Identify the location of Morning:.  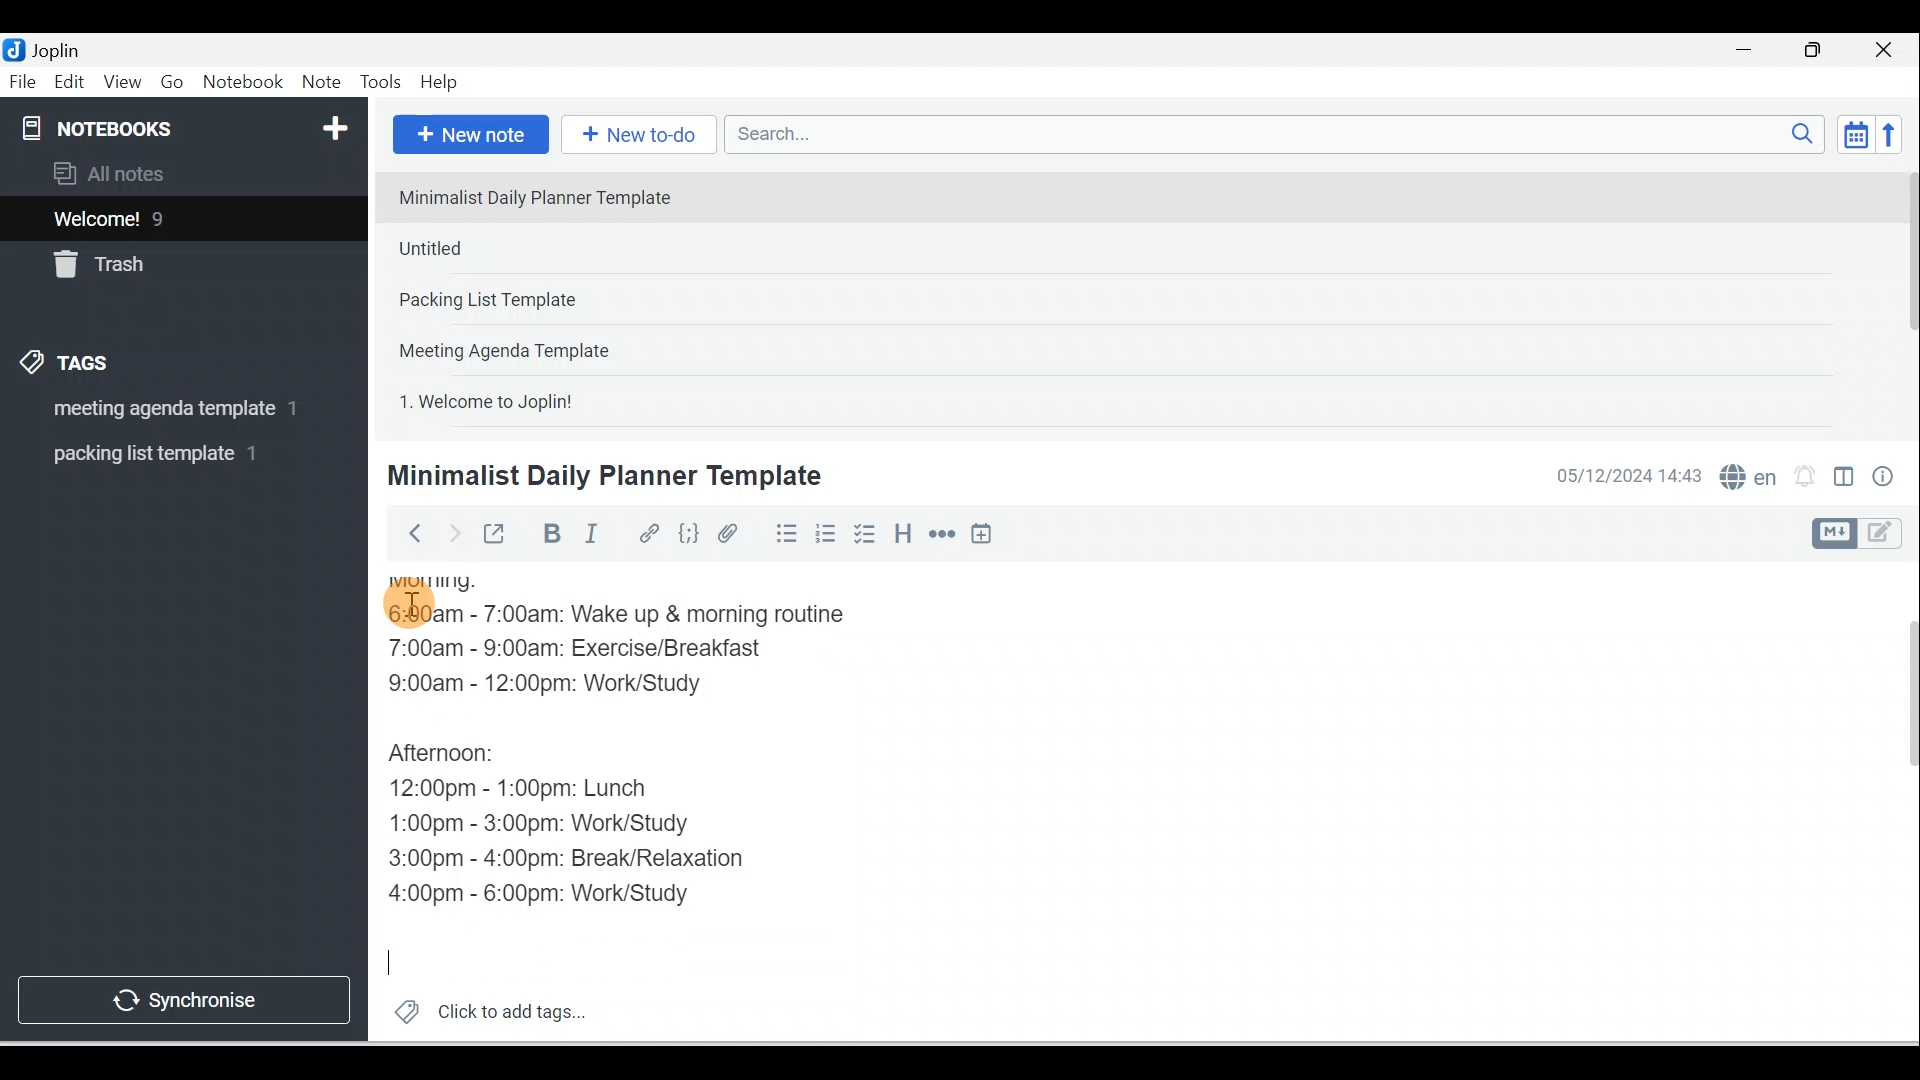
(455, 582).